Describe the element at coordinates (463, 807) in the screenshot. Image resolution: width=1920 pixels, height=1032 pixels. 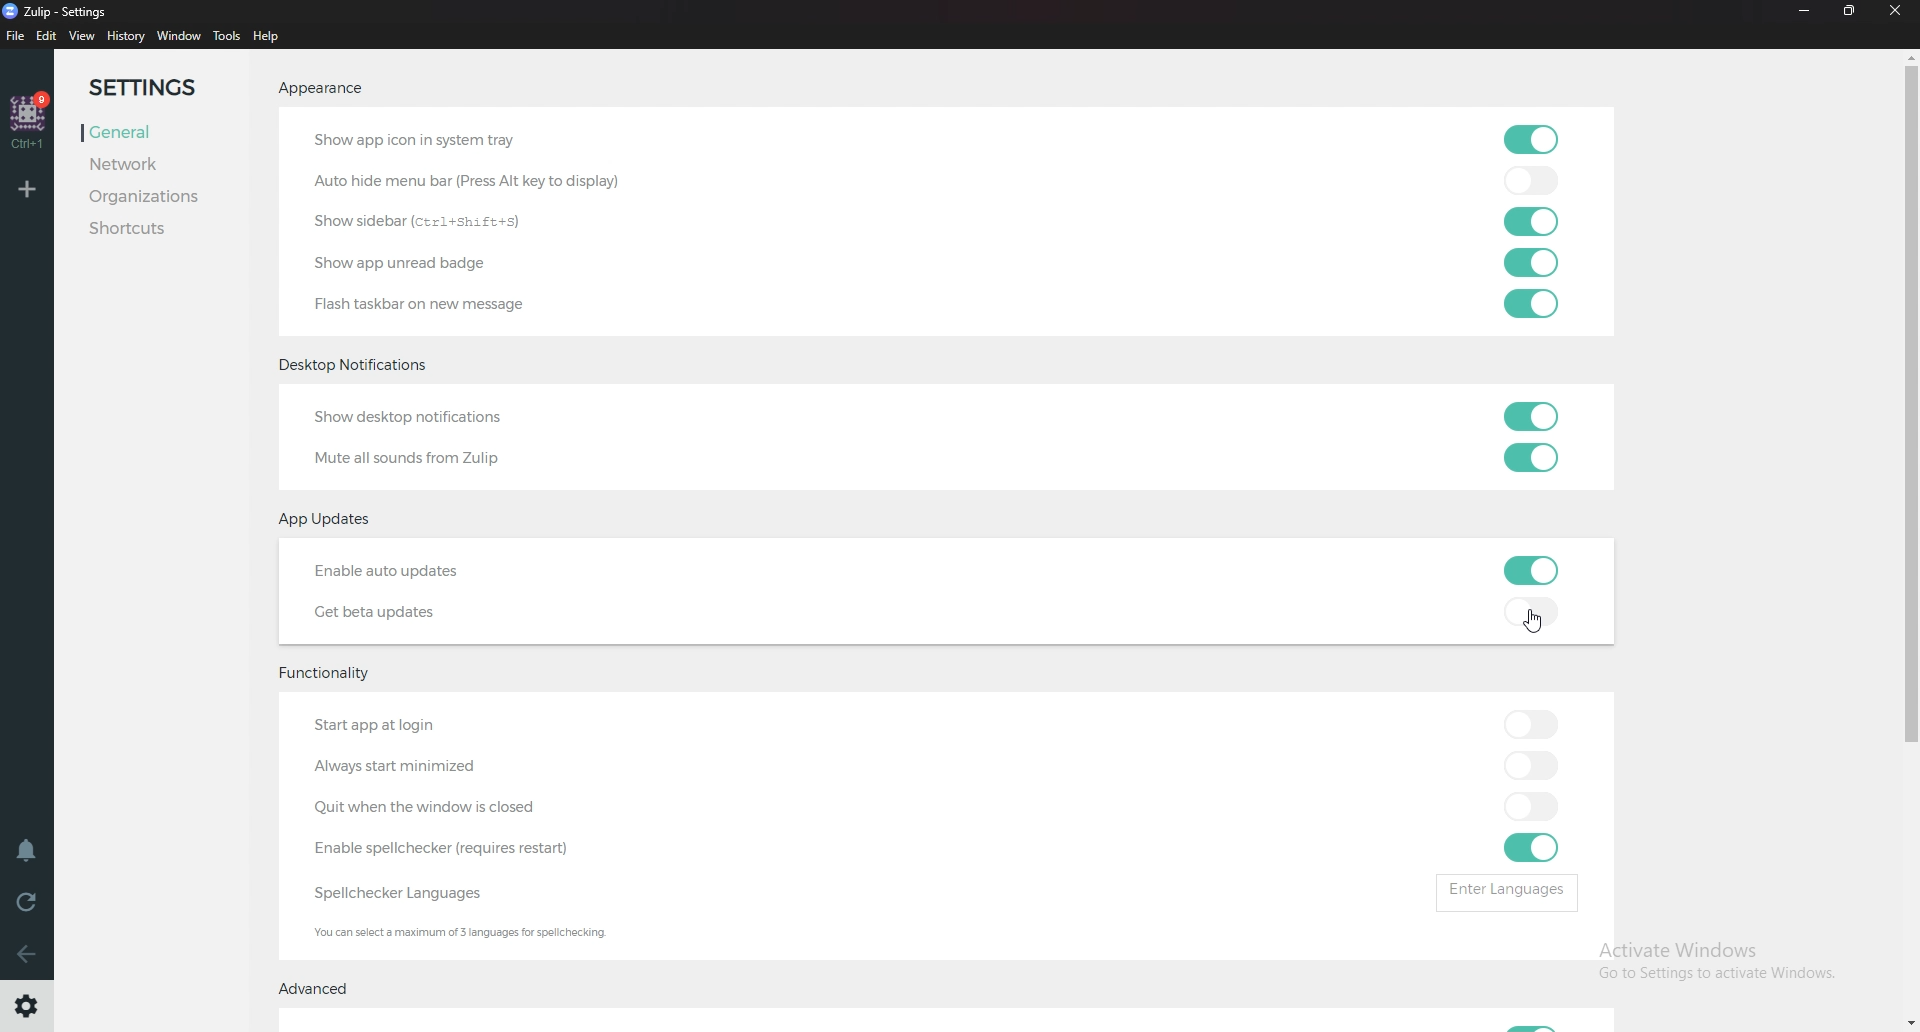
I see `Quit when Windows closed` at that location.